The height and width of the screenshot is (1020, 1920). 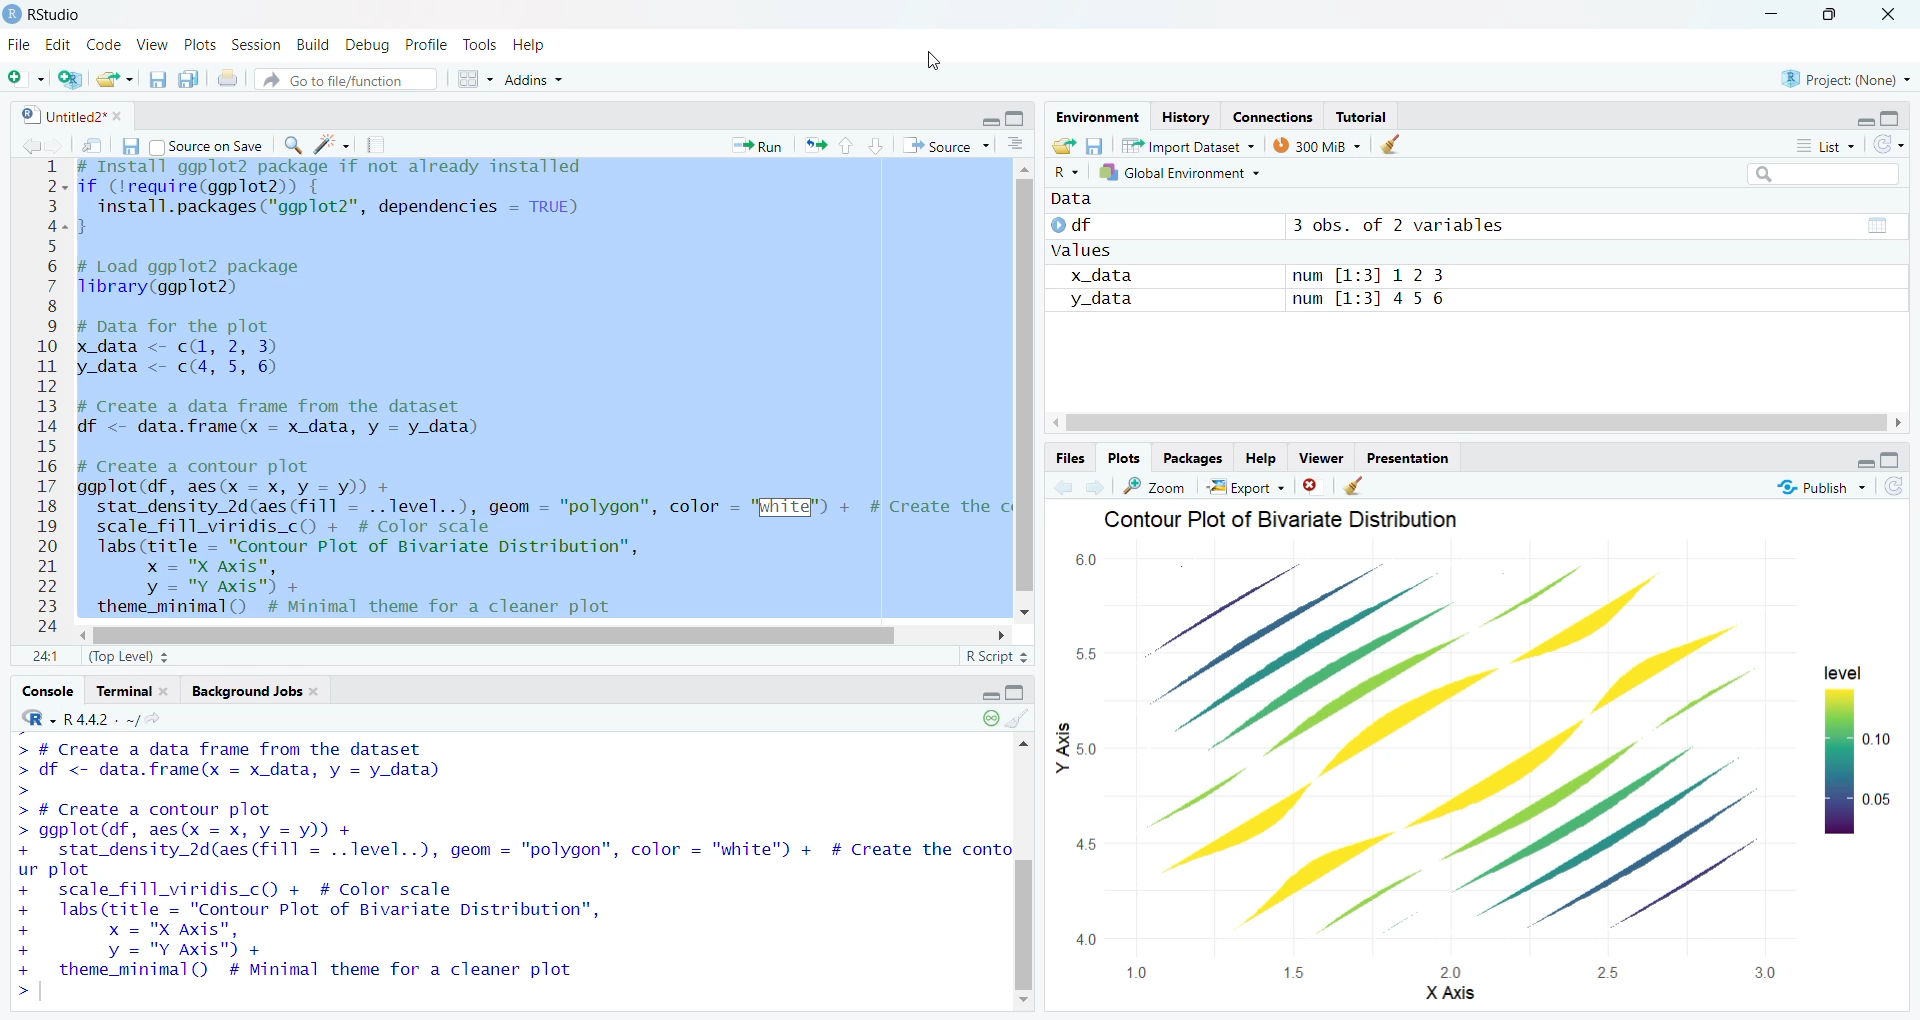 What do you see at coordinates (157, 79) in the screenshot?
I see `save current document` at bounding box center [157, 79].